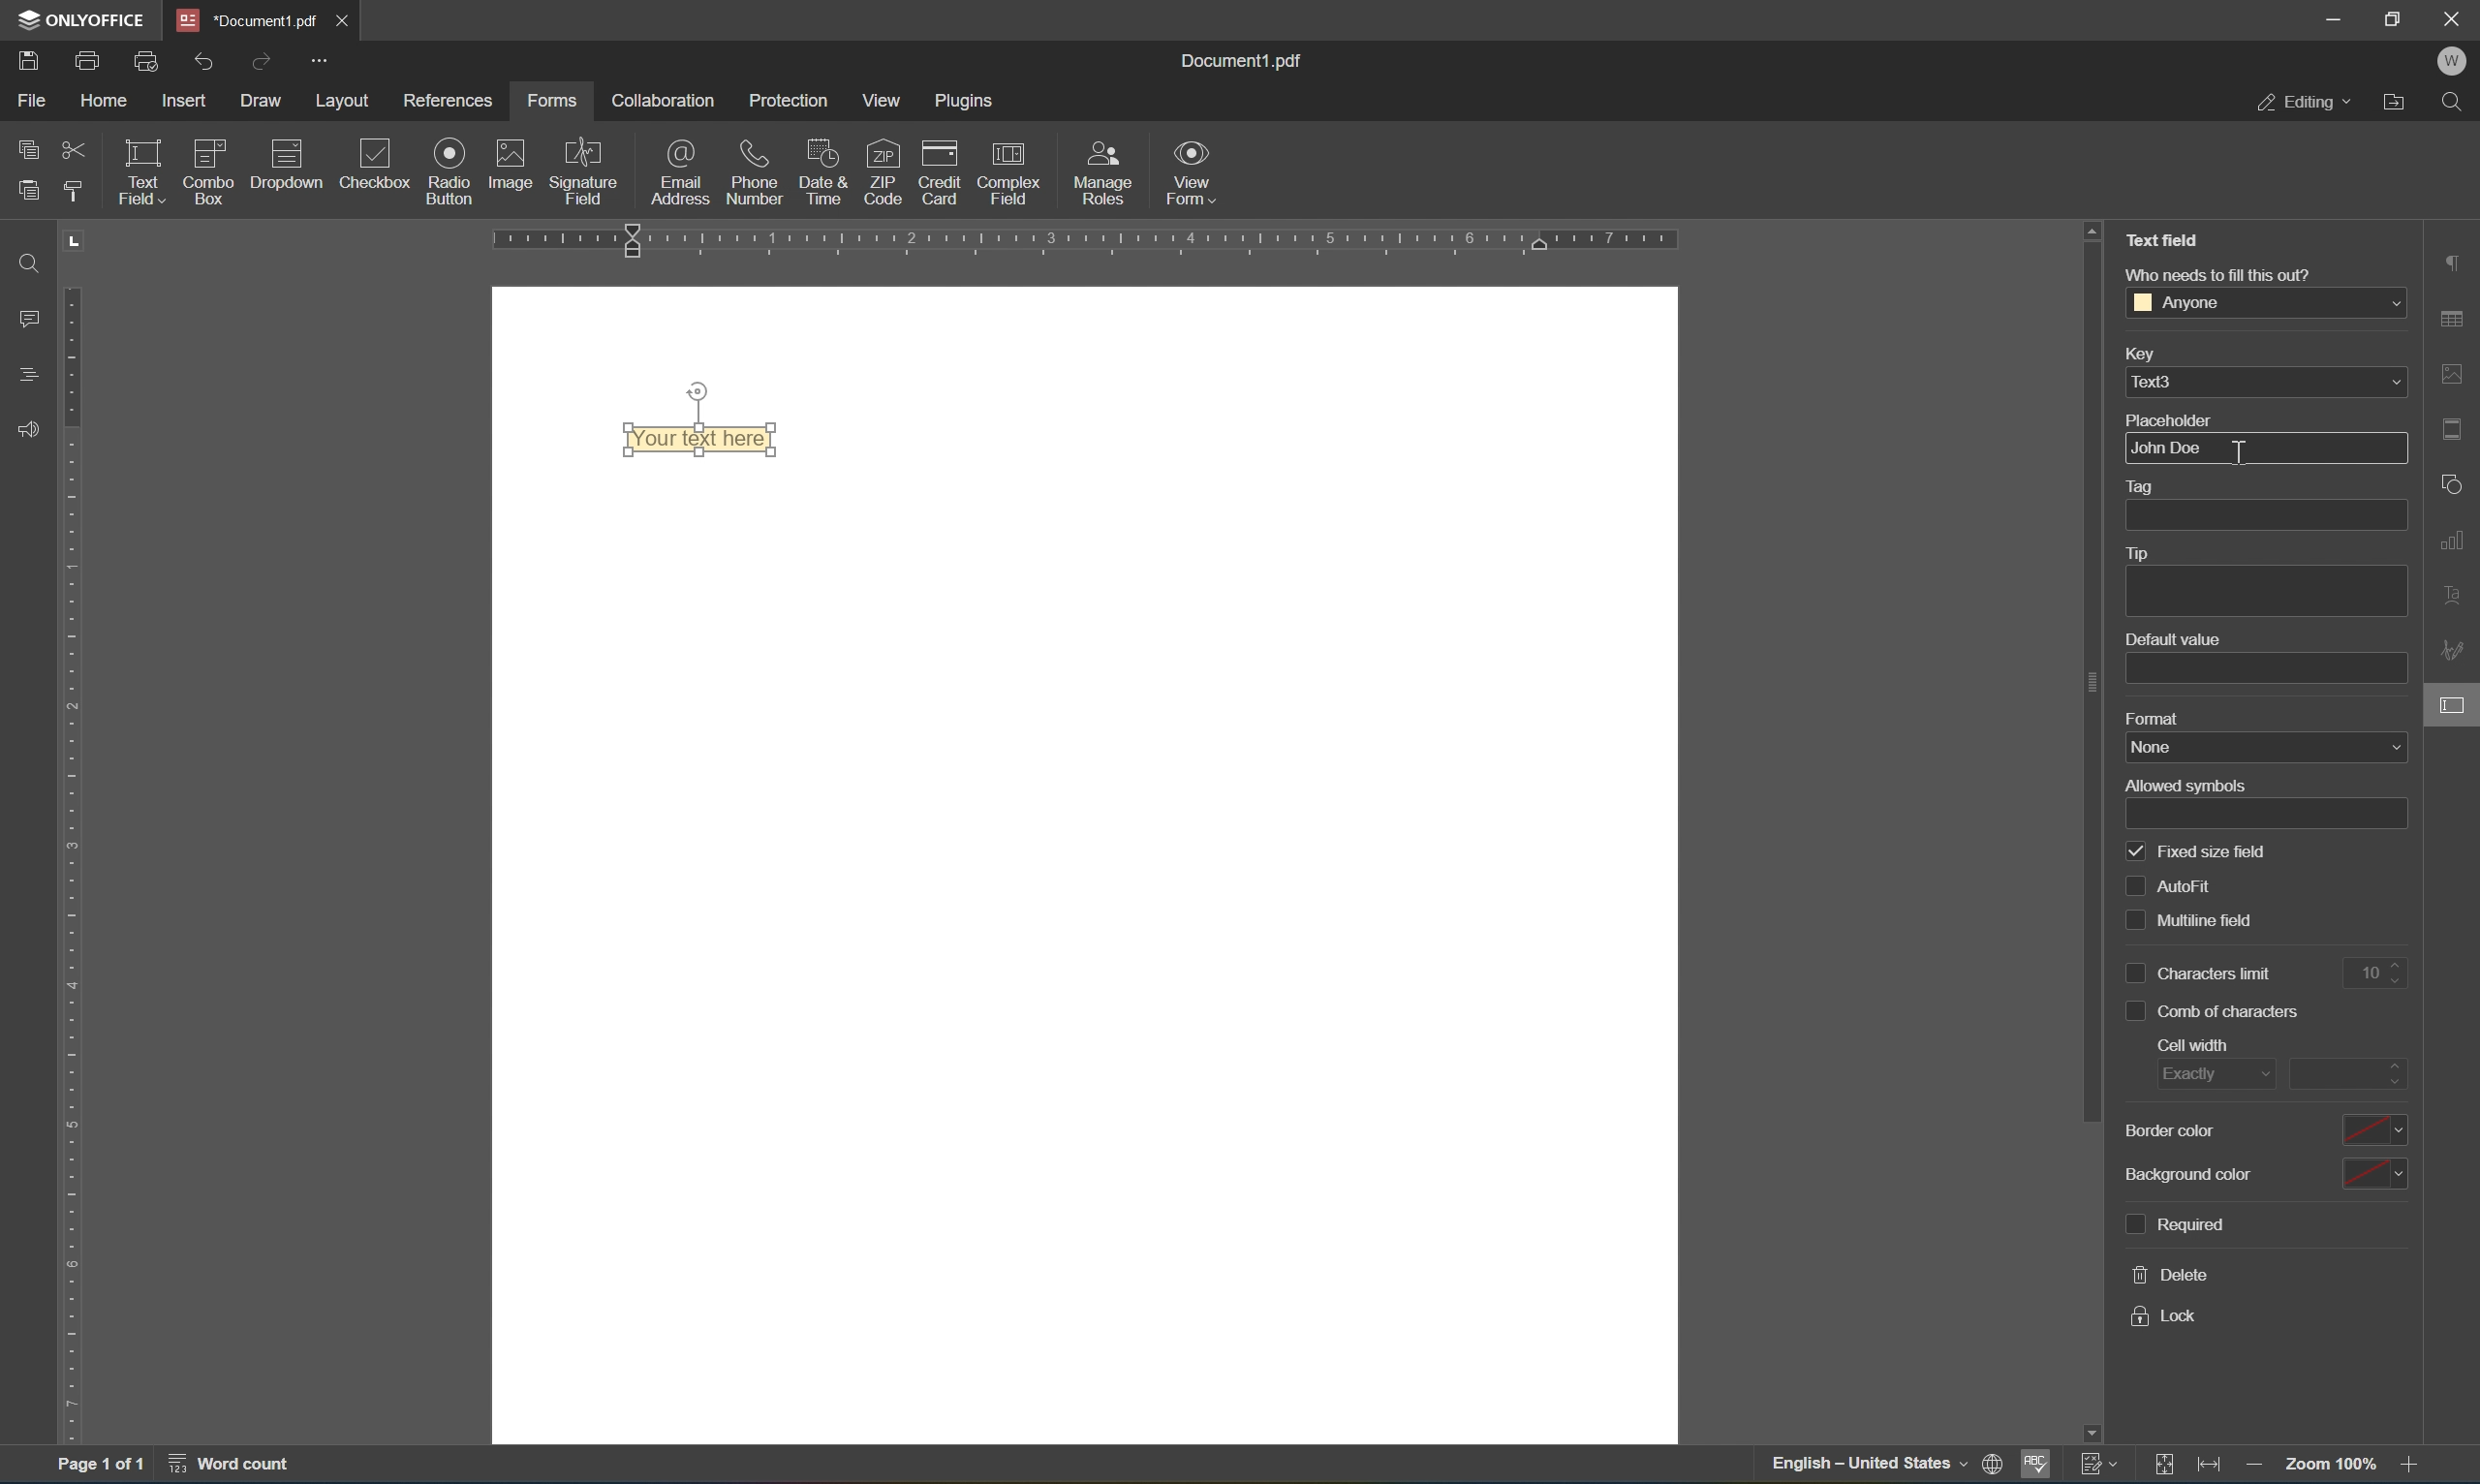 Image resolution: width=2480 pixels, height=1484 pixels. What do you see at coordinates (2150, 553) in the screenshot?
I see `tip` at bounding box center [2150, 553].